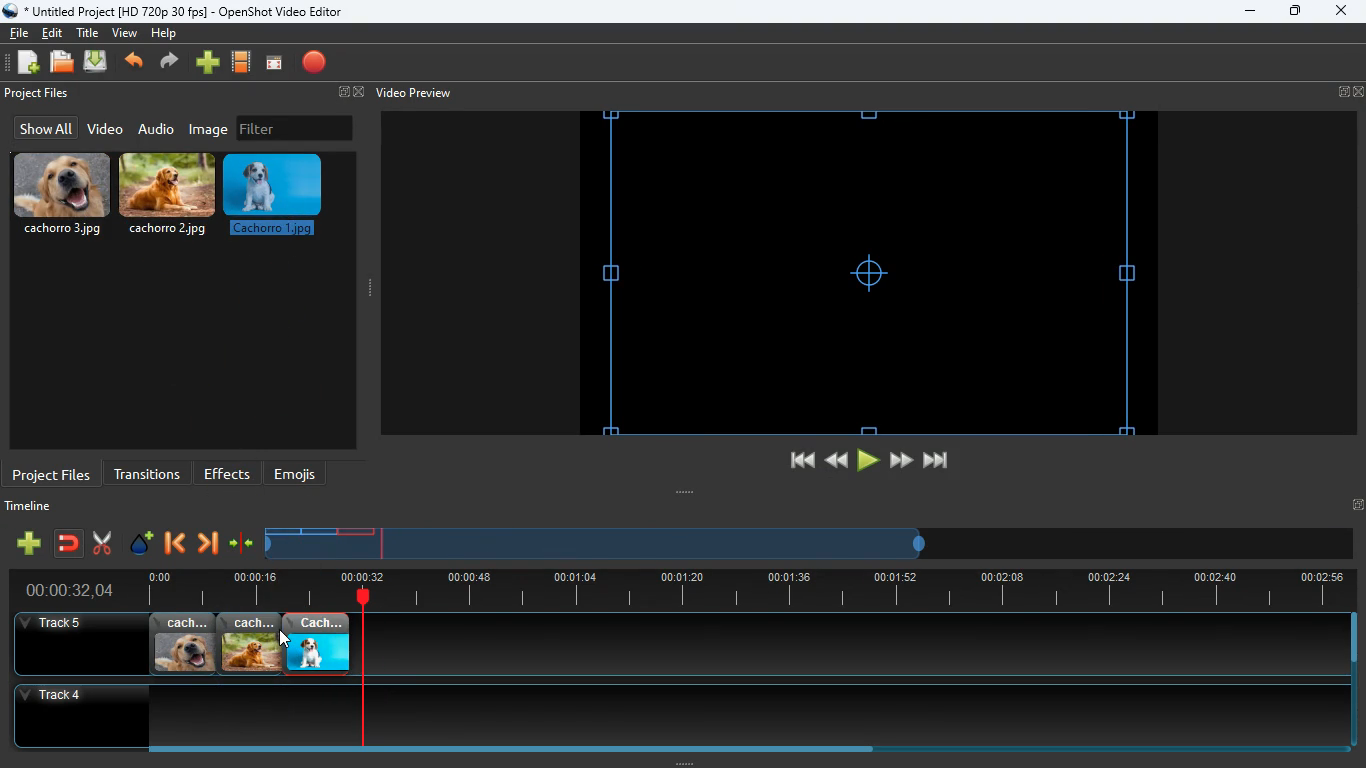  What do you see at coordinates (169, 199) in the screenshot?
I see `cachorro.2.jpg` at bounding box center [169, 199].